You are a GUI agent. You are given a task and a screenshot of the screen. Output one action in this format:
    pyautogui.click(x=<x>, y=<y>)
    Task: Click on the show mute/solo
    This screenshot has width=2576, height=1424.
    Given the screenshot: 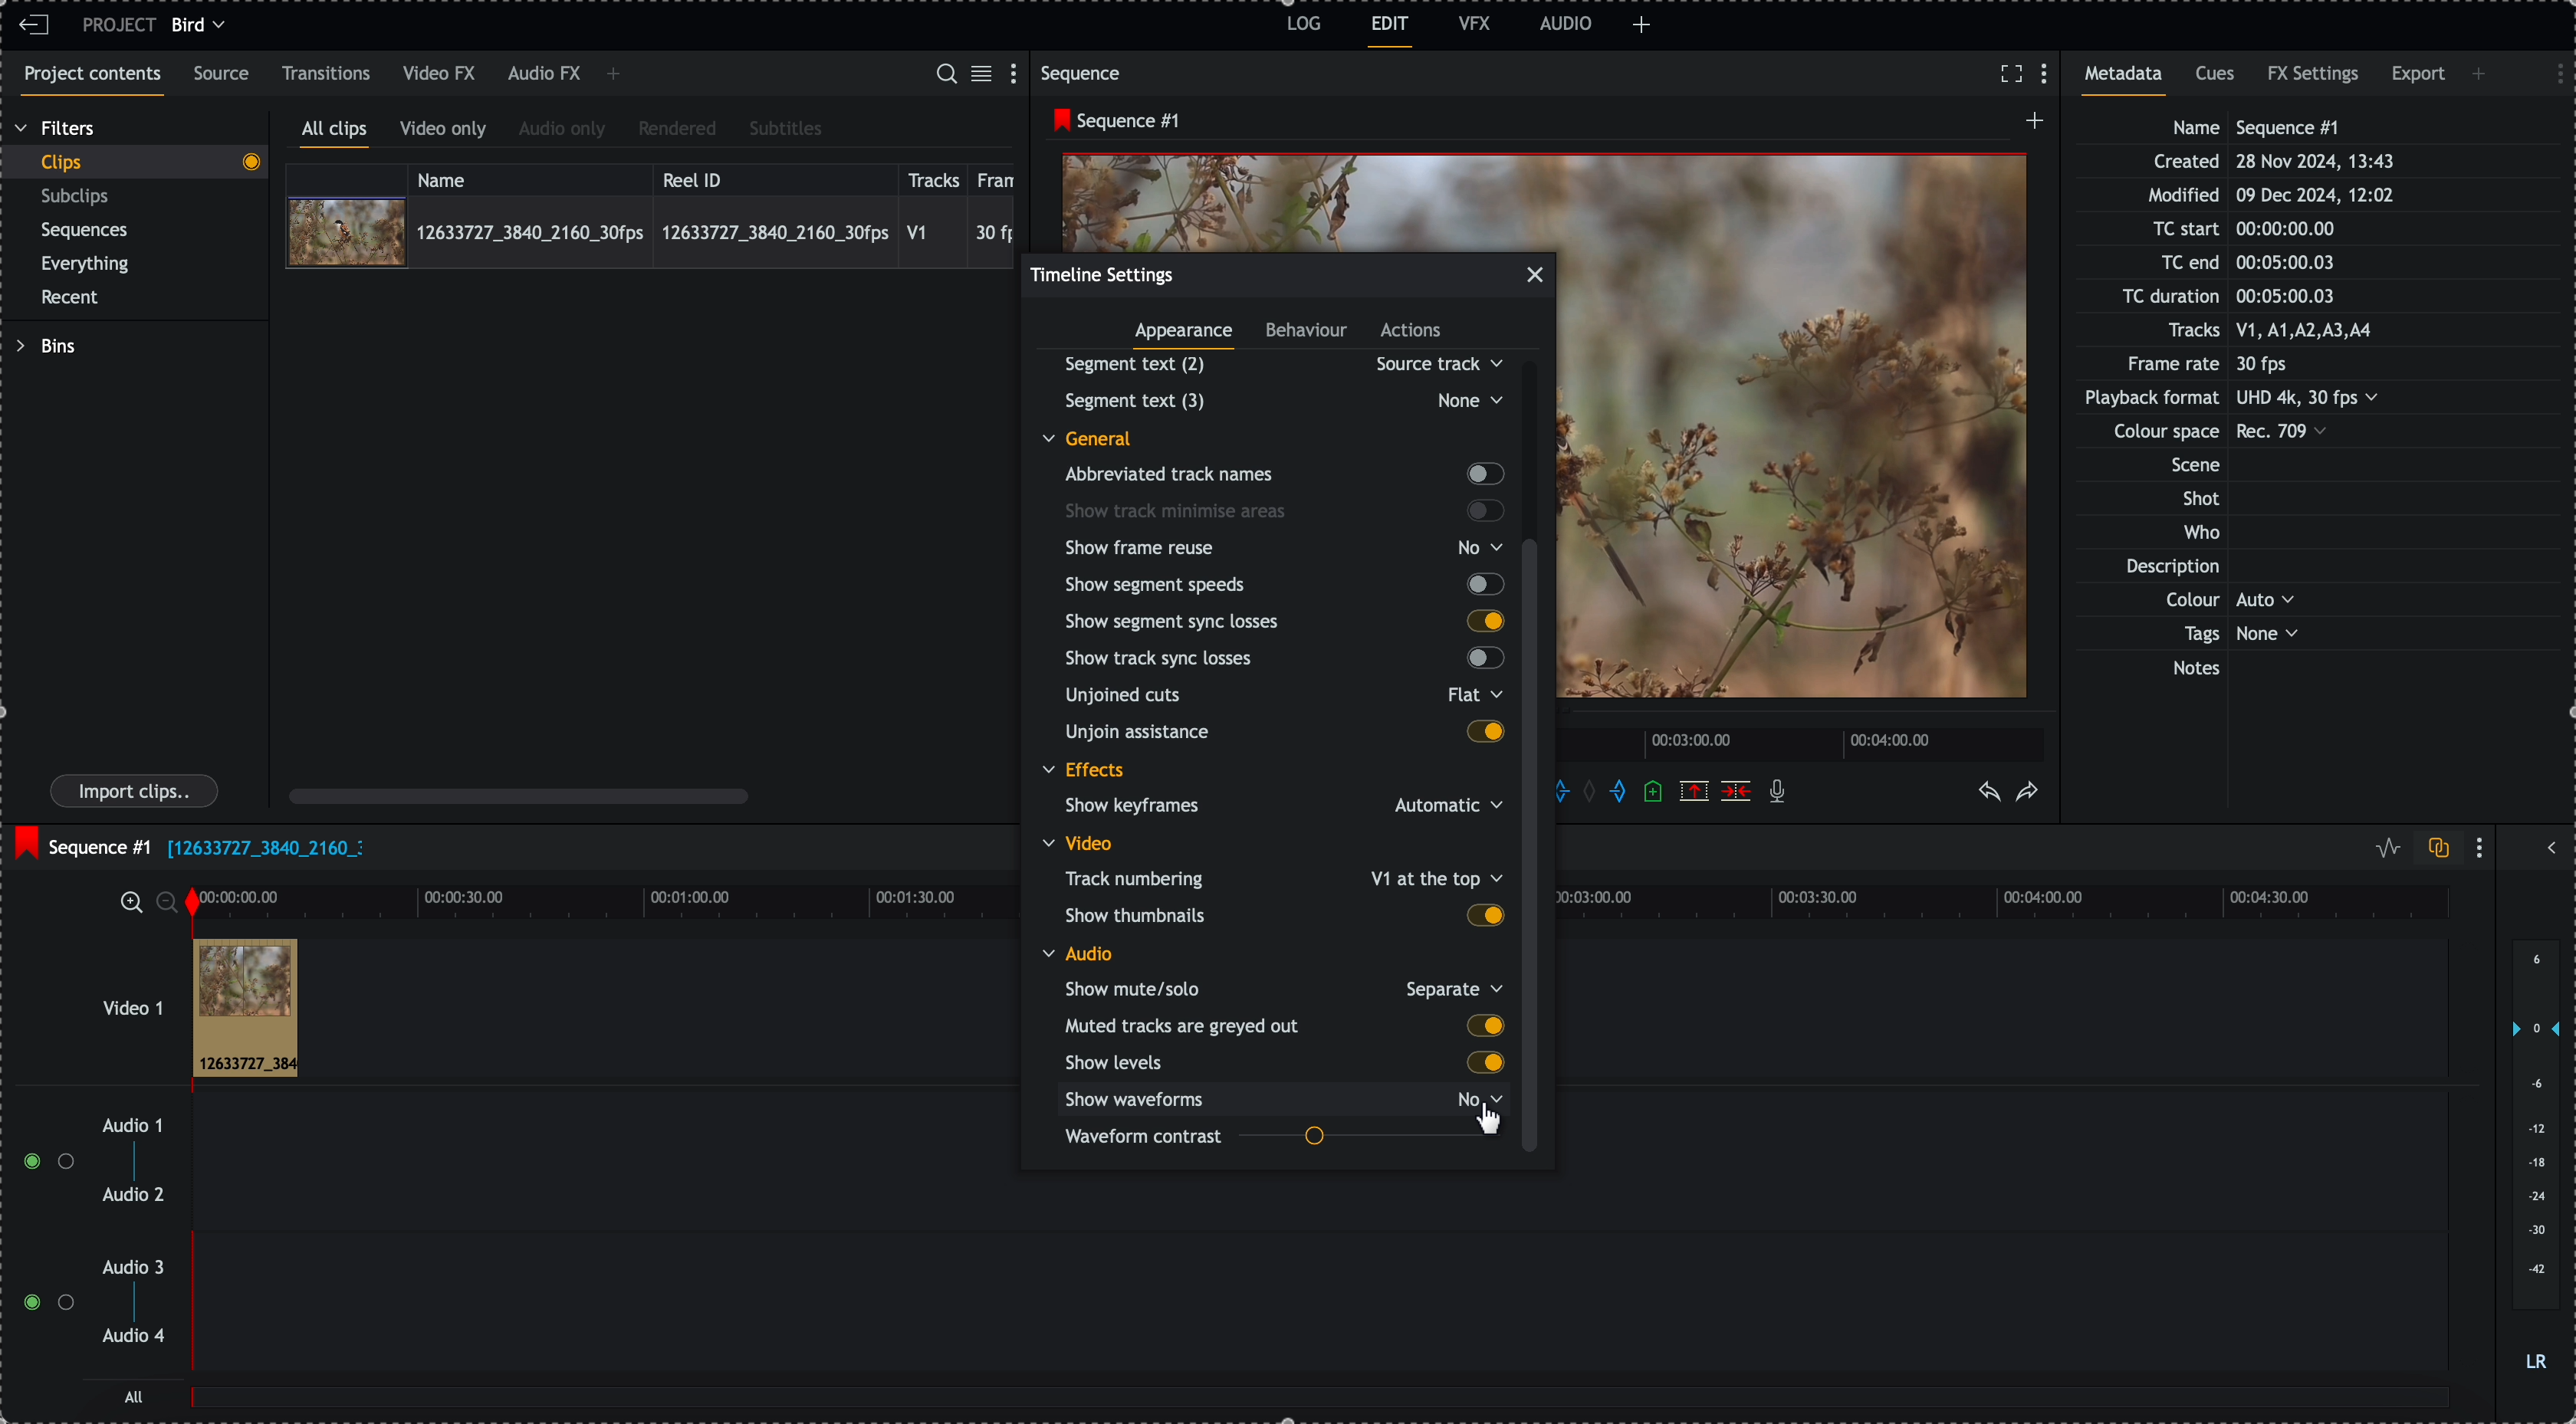 What is the action you would take?
    pyautogui.click(x=1282, y=988)
    